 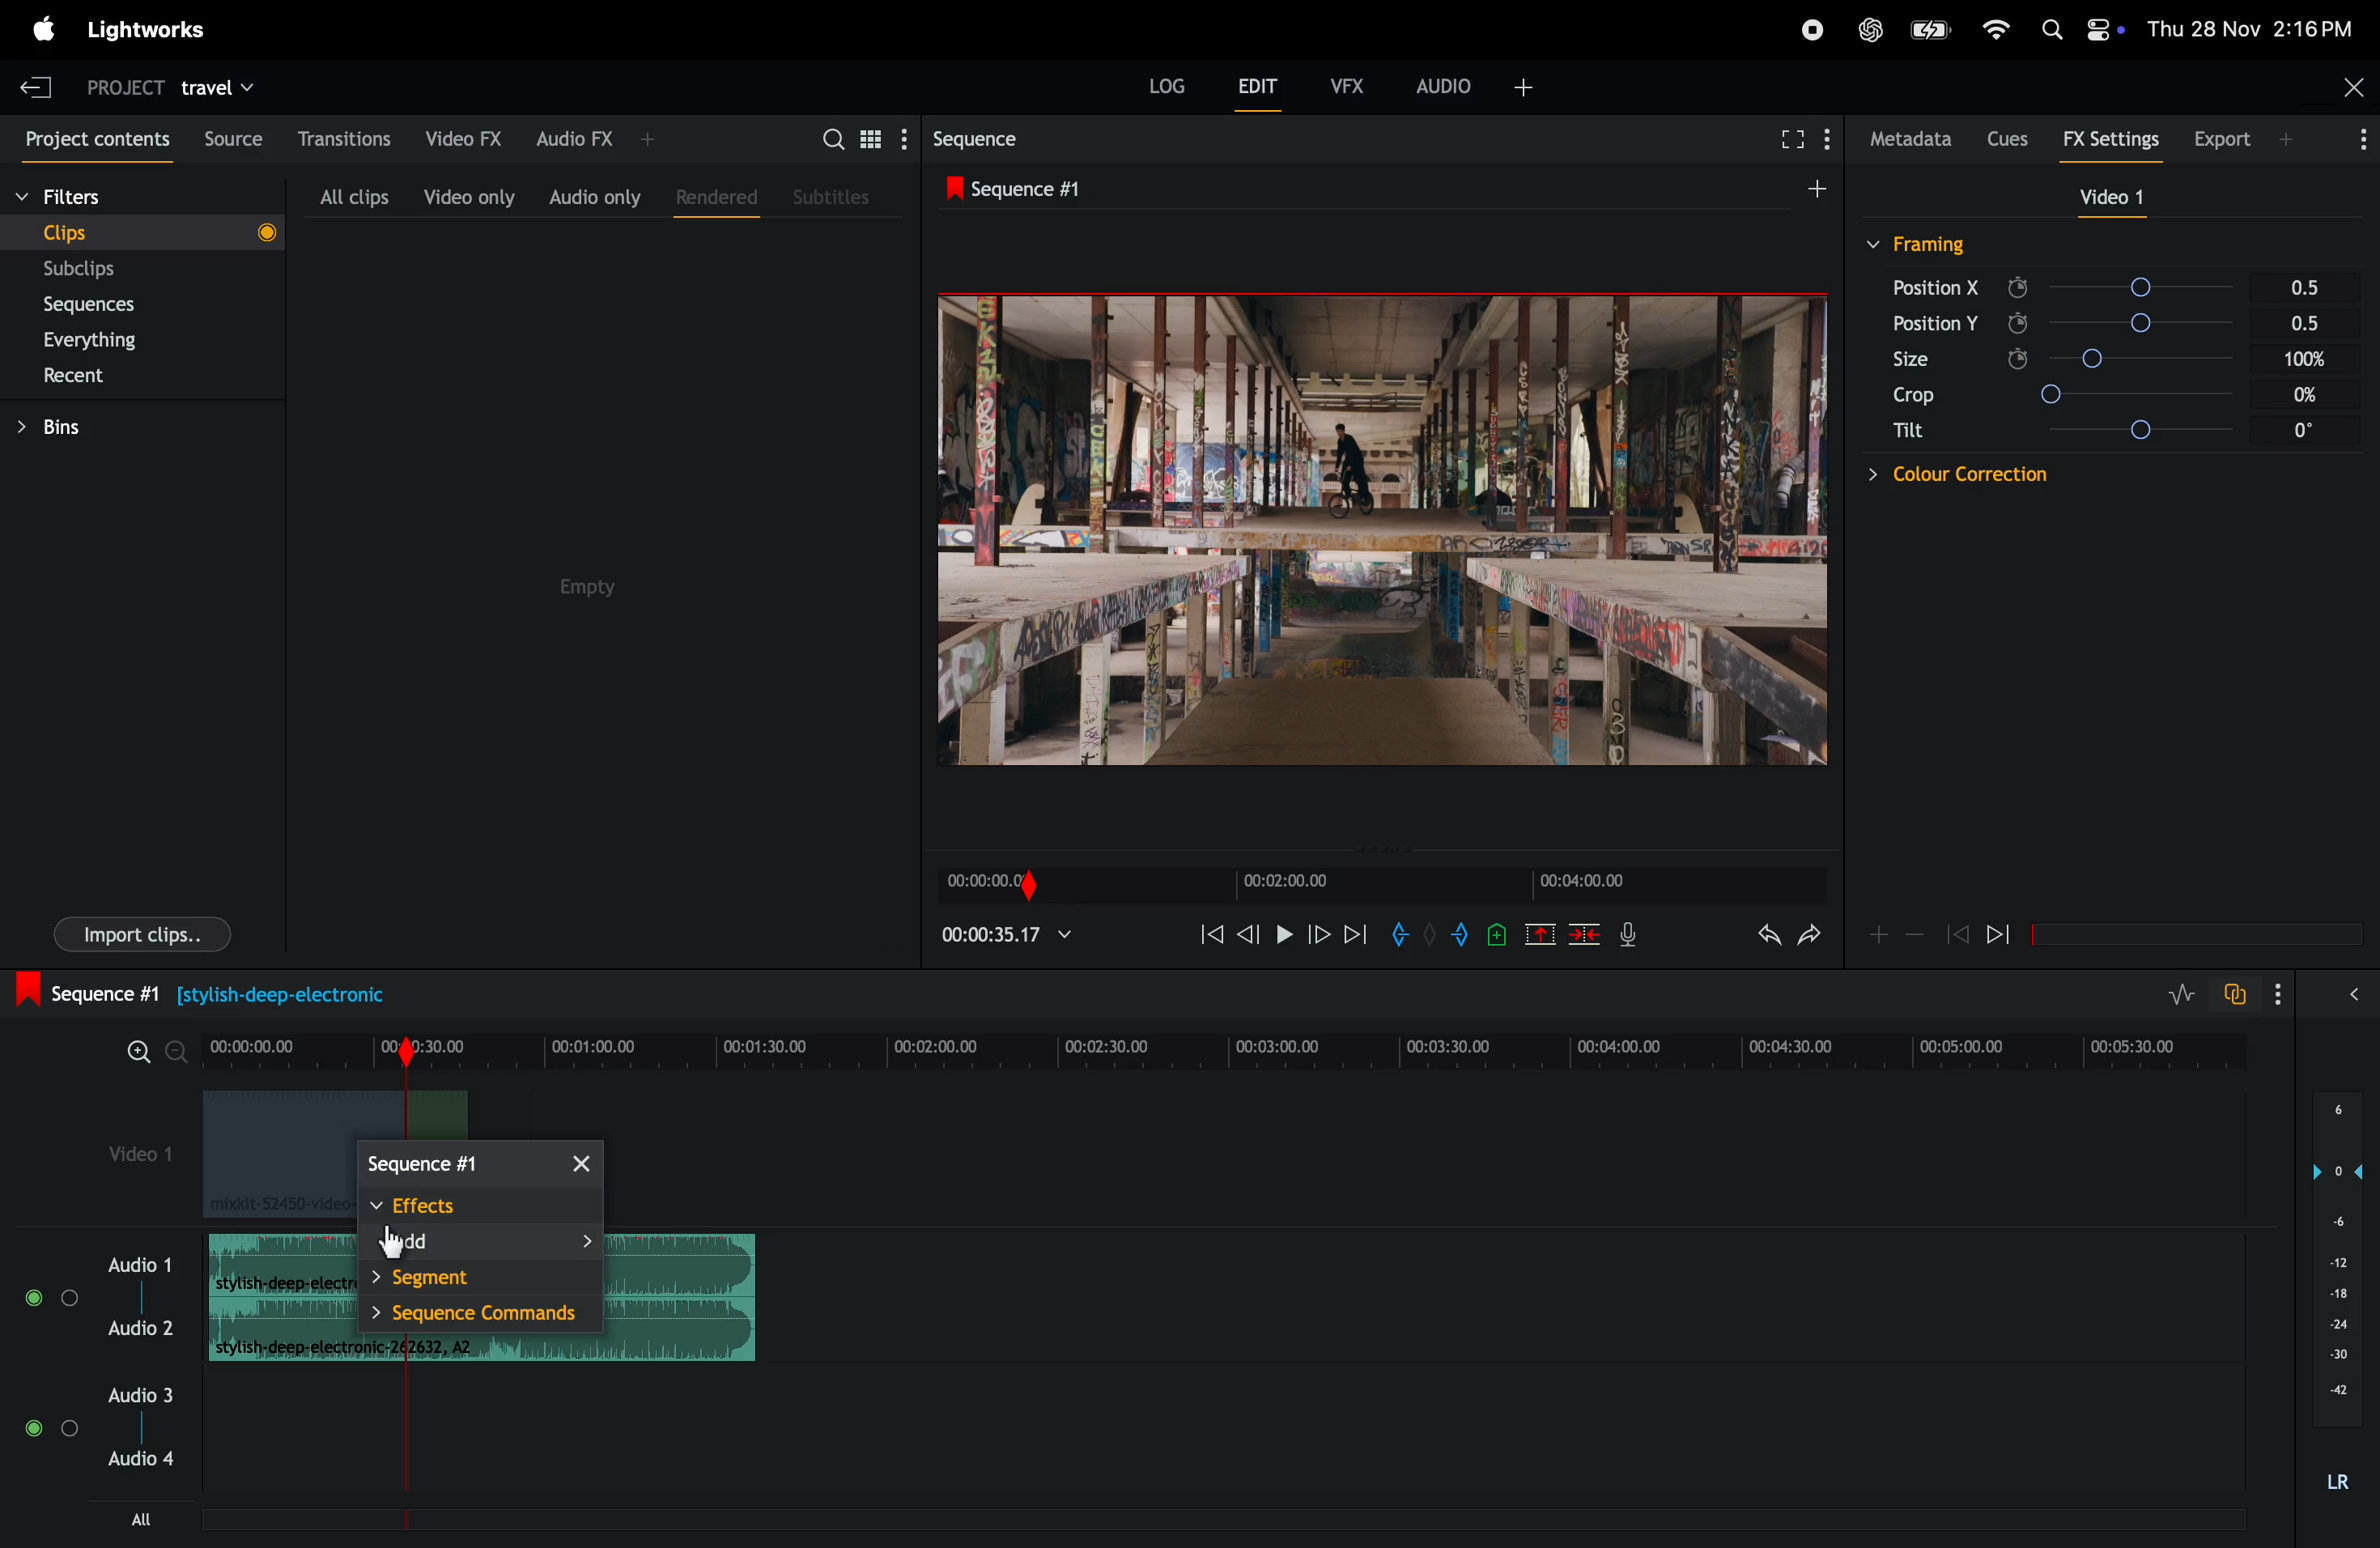 I want to click on sub clips, so click(x=108, y=270).